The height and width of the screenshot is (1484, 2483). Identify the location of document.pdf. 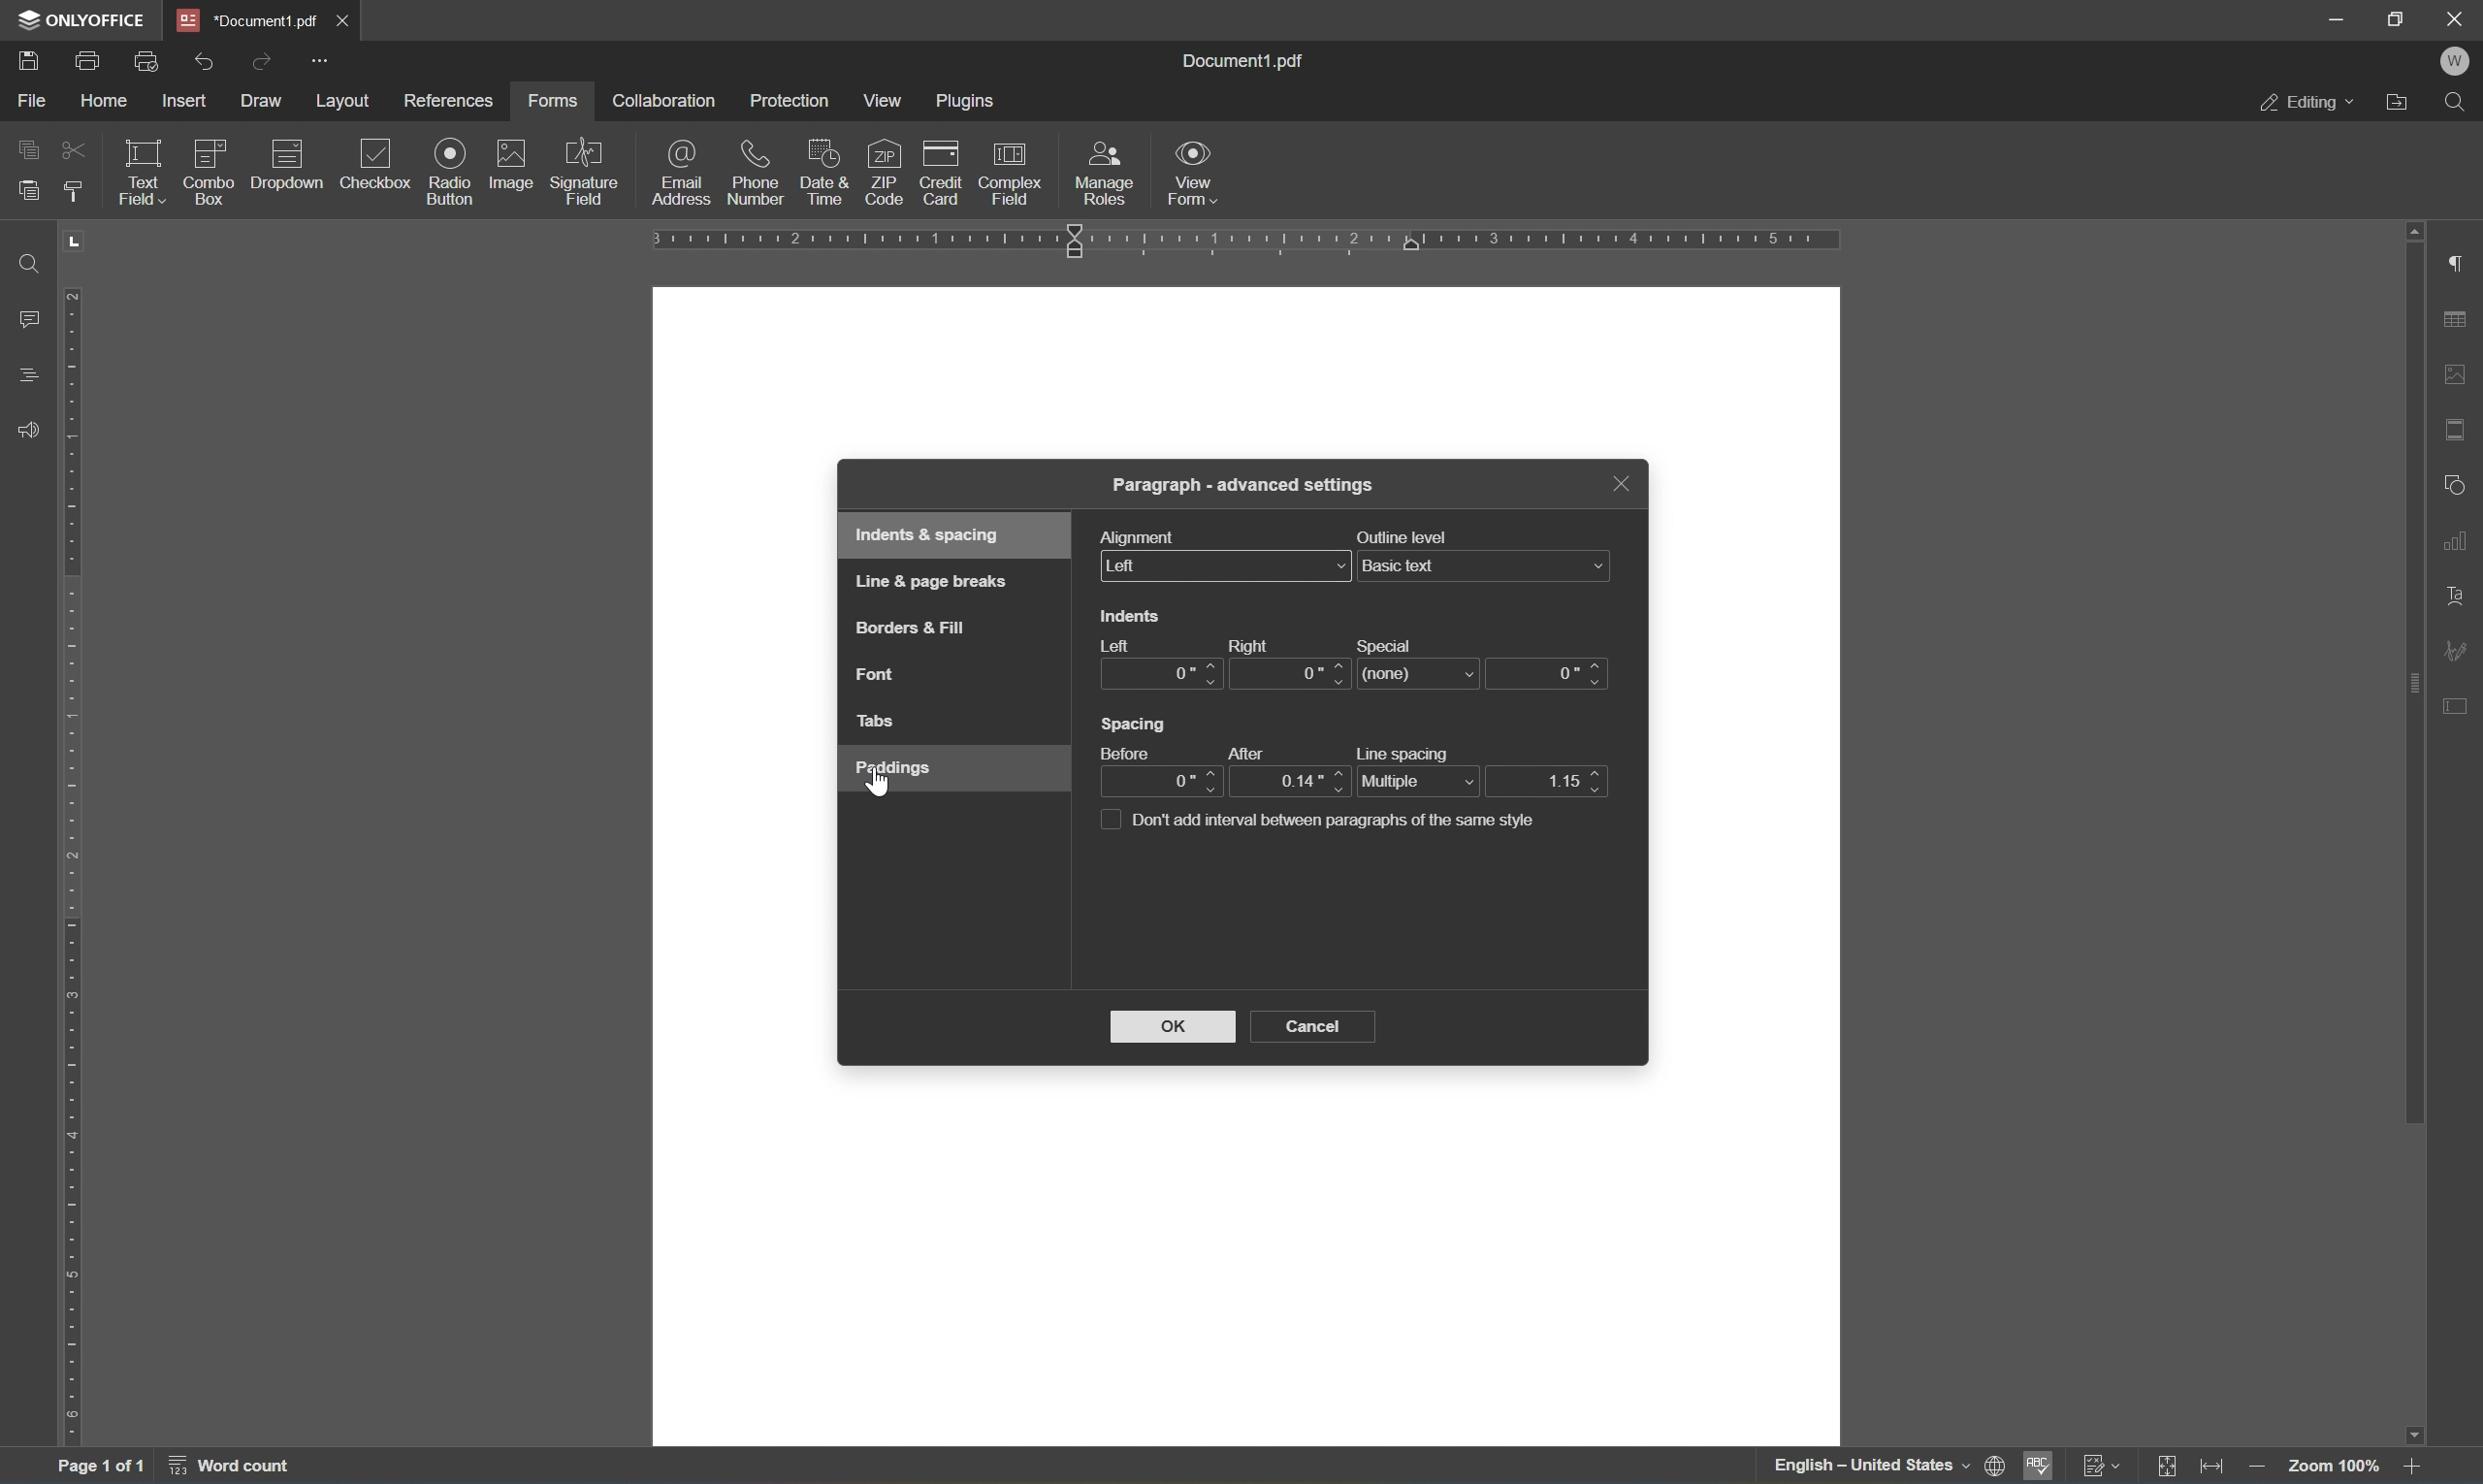
(1253, 60).